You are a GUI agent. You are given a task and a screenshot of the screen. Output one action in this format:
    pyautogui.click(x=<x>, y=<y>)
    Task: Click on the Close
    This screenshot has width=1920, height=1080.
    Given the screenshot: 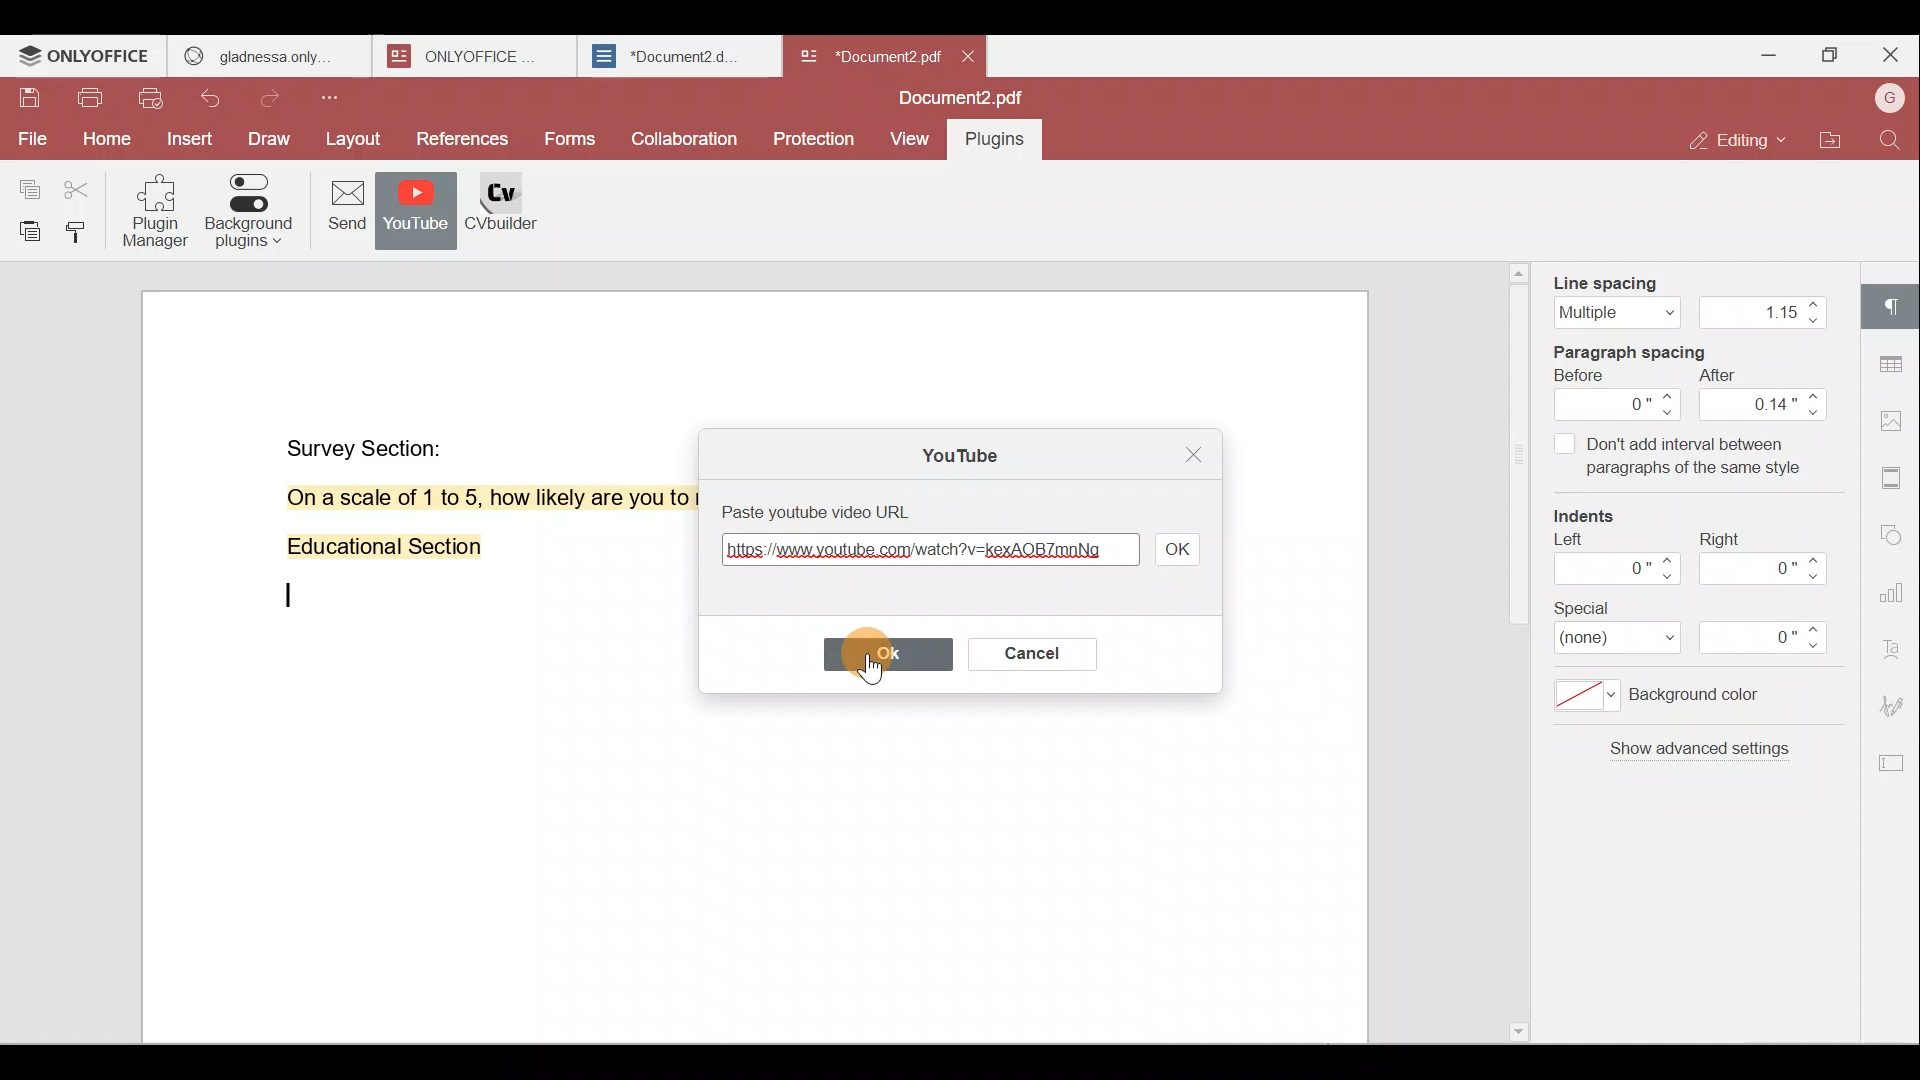 What is the action you would take?
    pyautogui.click(x=1890, y=55)
    